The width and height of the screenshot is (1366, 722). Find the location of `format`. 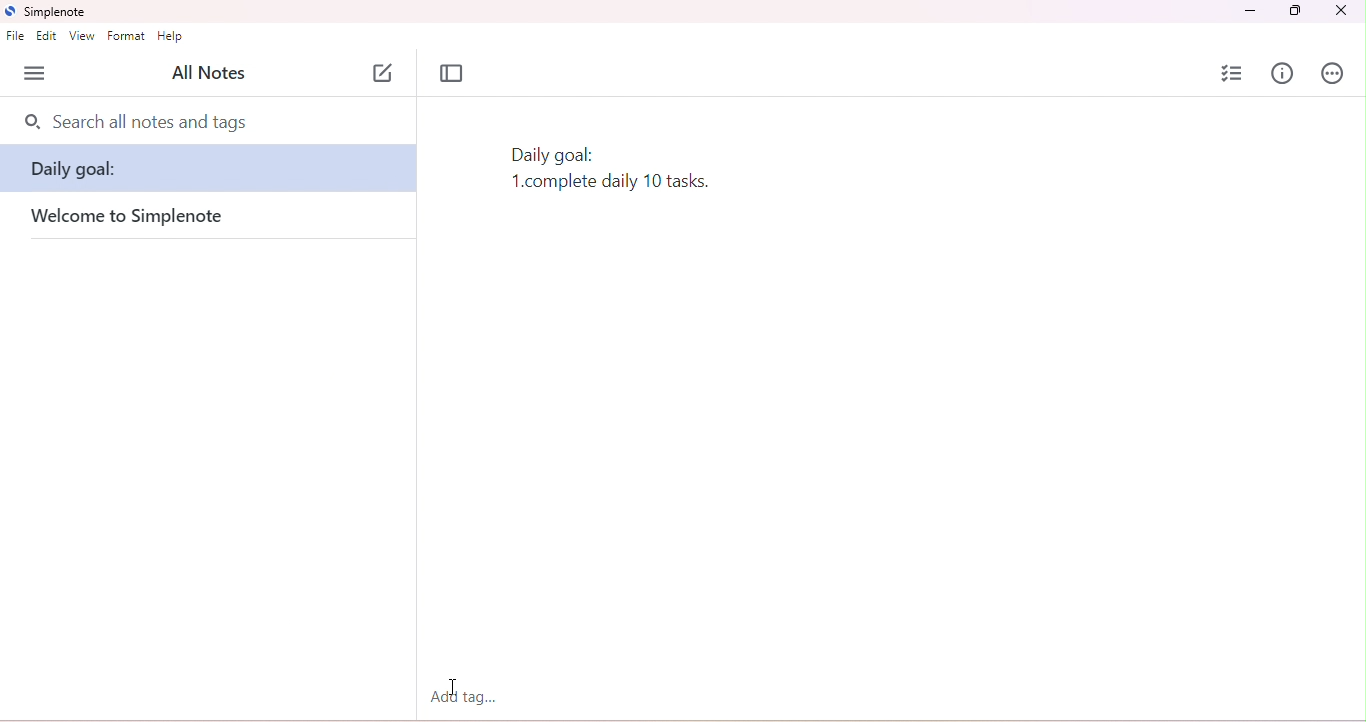

format is located at coordinates (127, 36).